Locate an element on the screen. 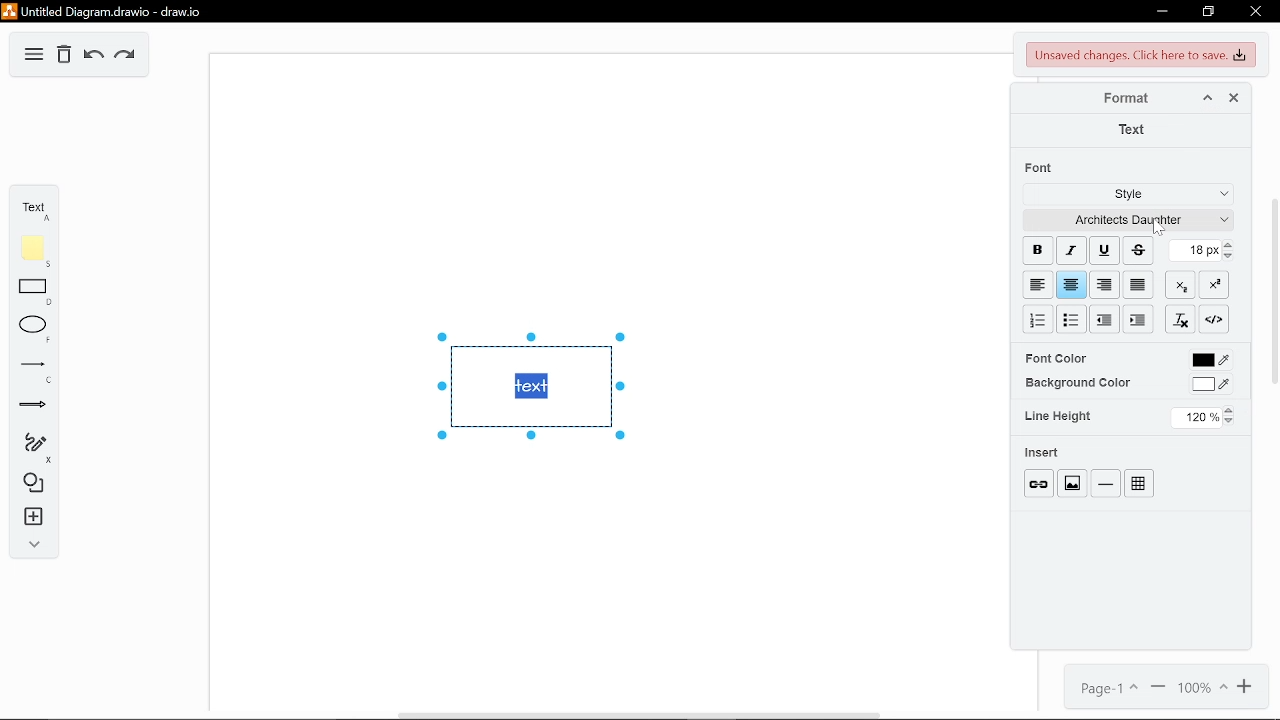  format is located at coordinates (1127, 100).